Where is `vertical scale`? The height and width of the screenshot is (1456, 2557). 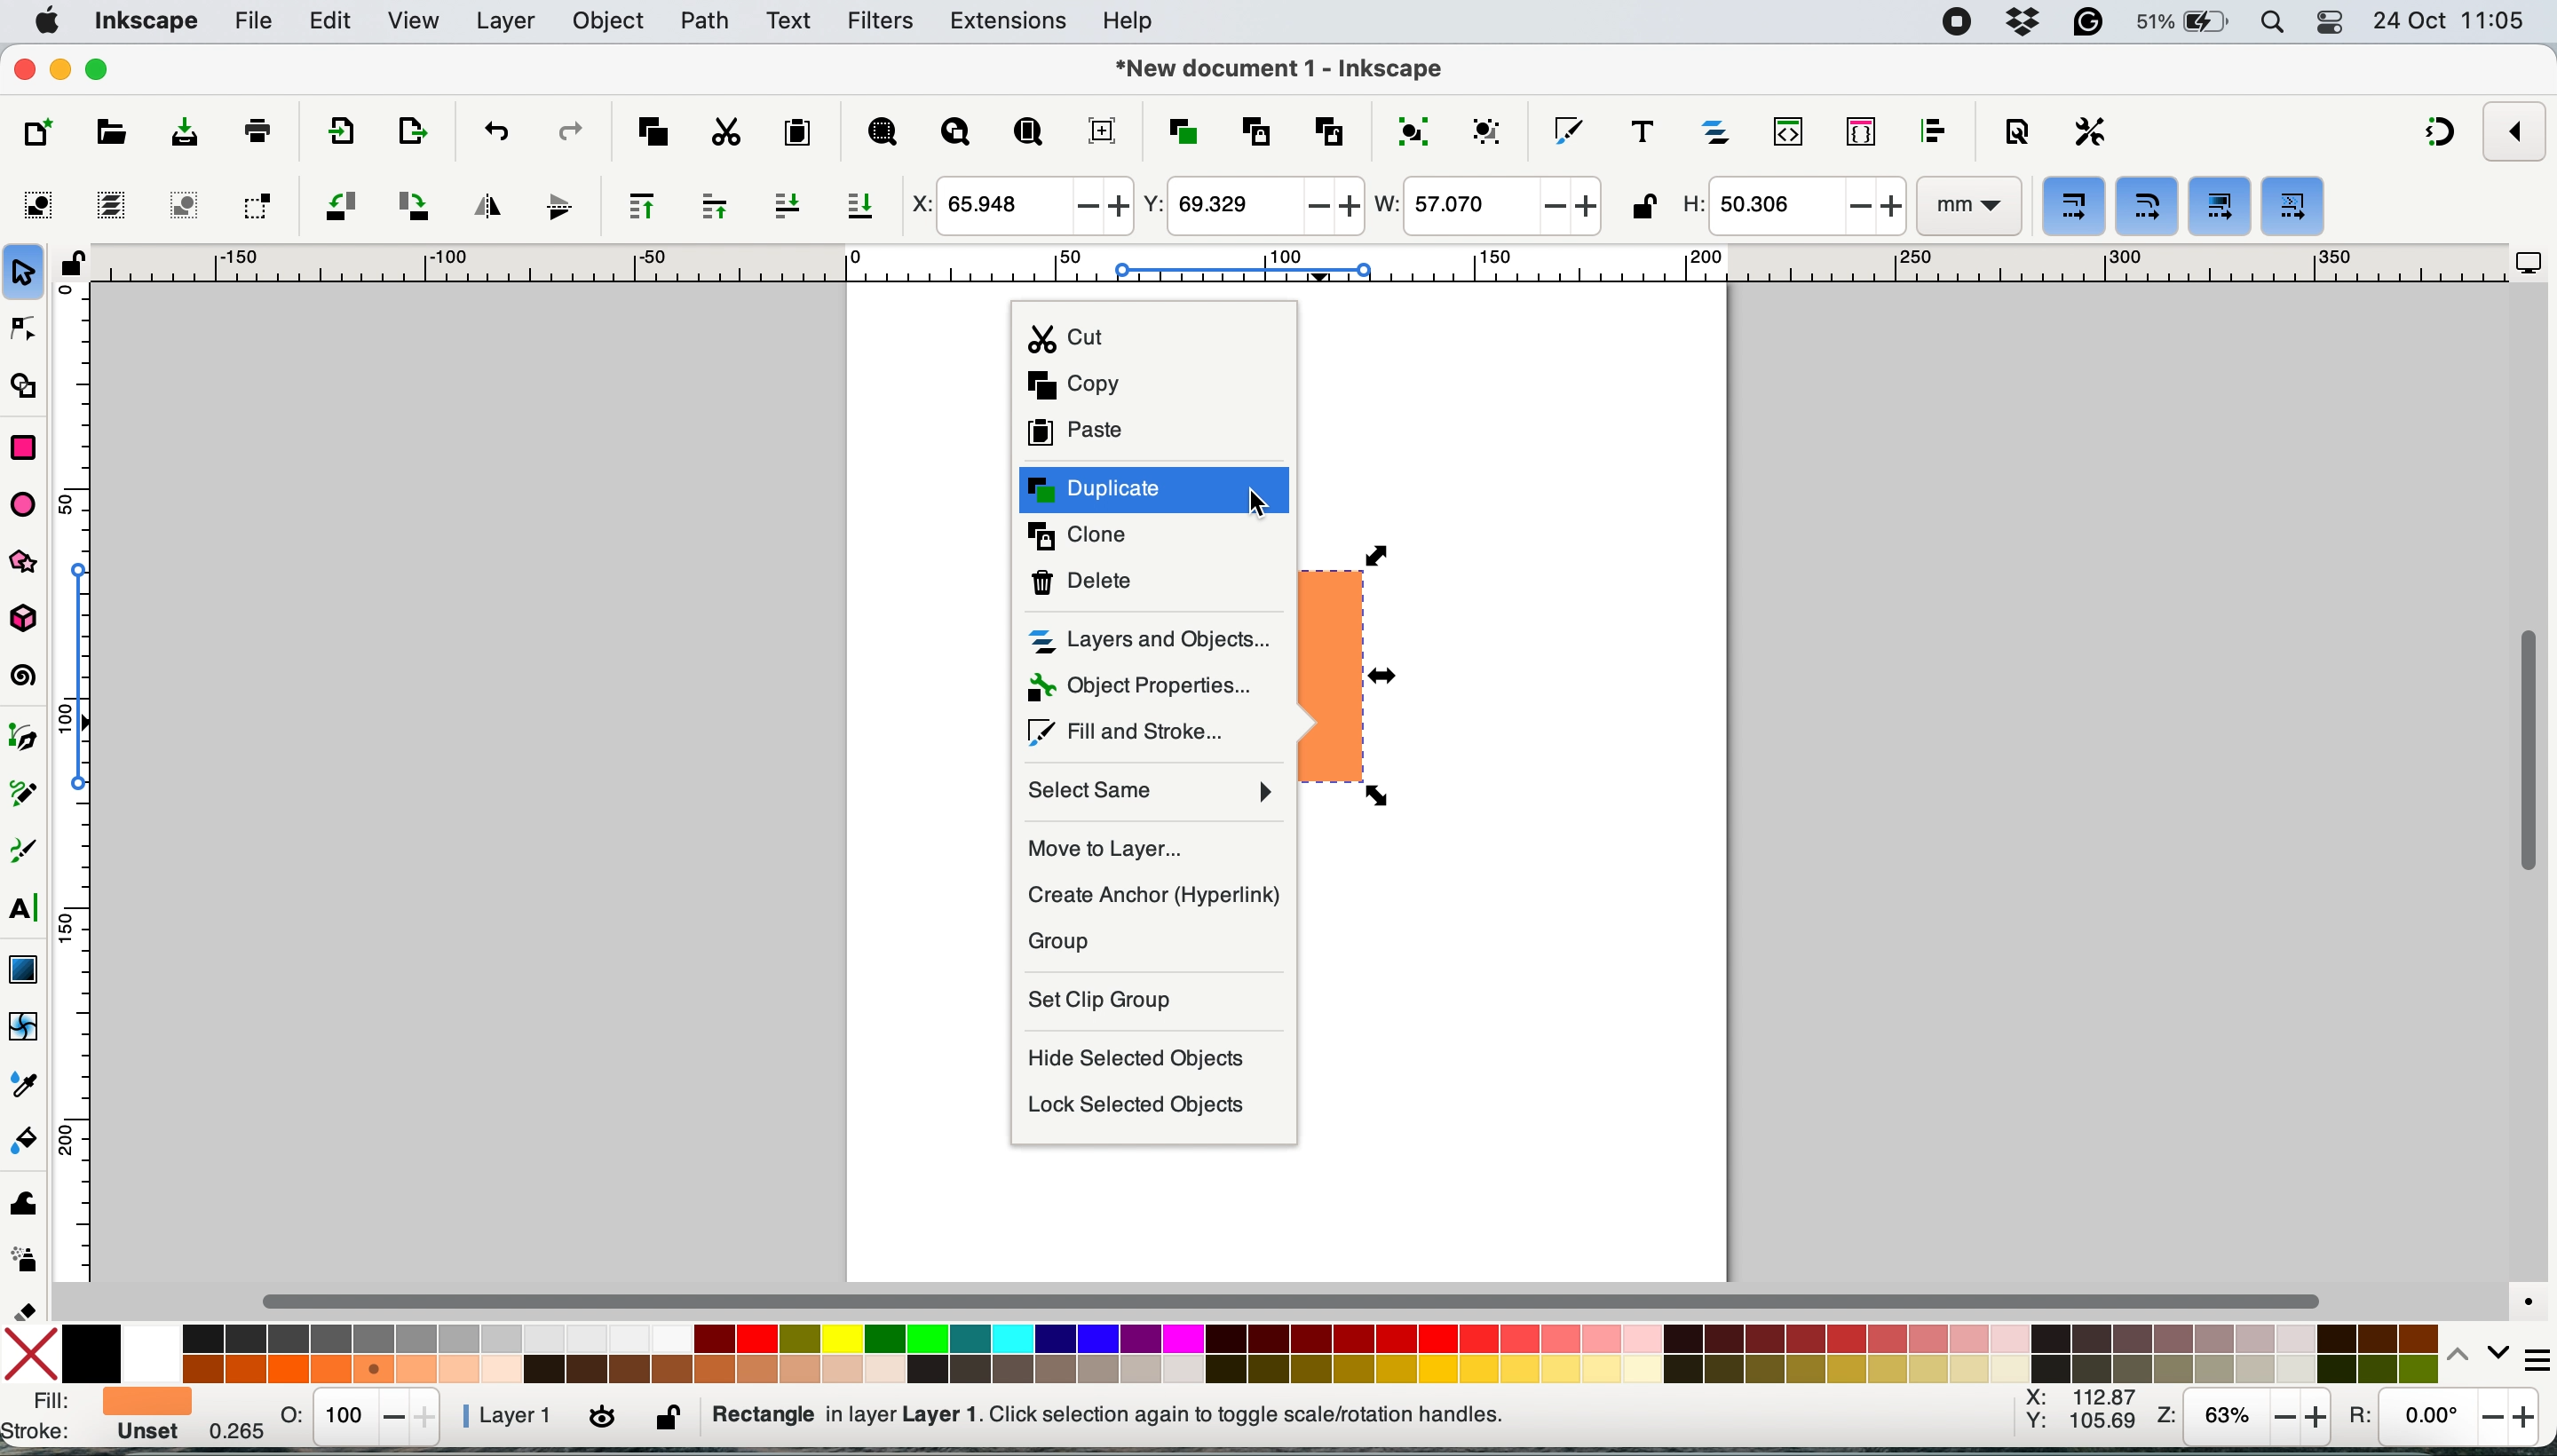 vertical scale is located at coordinates (92, 792).